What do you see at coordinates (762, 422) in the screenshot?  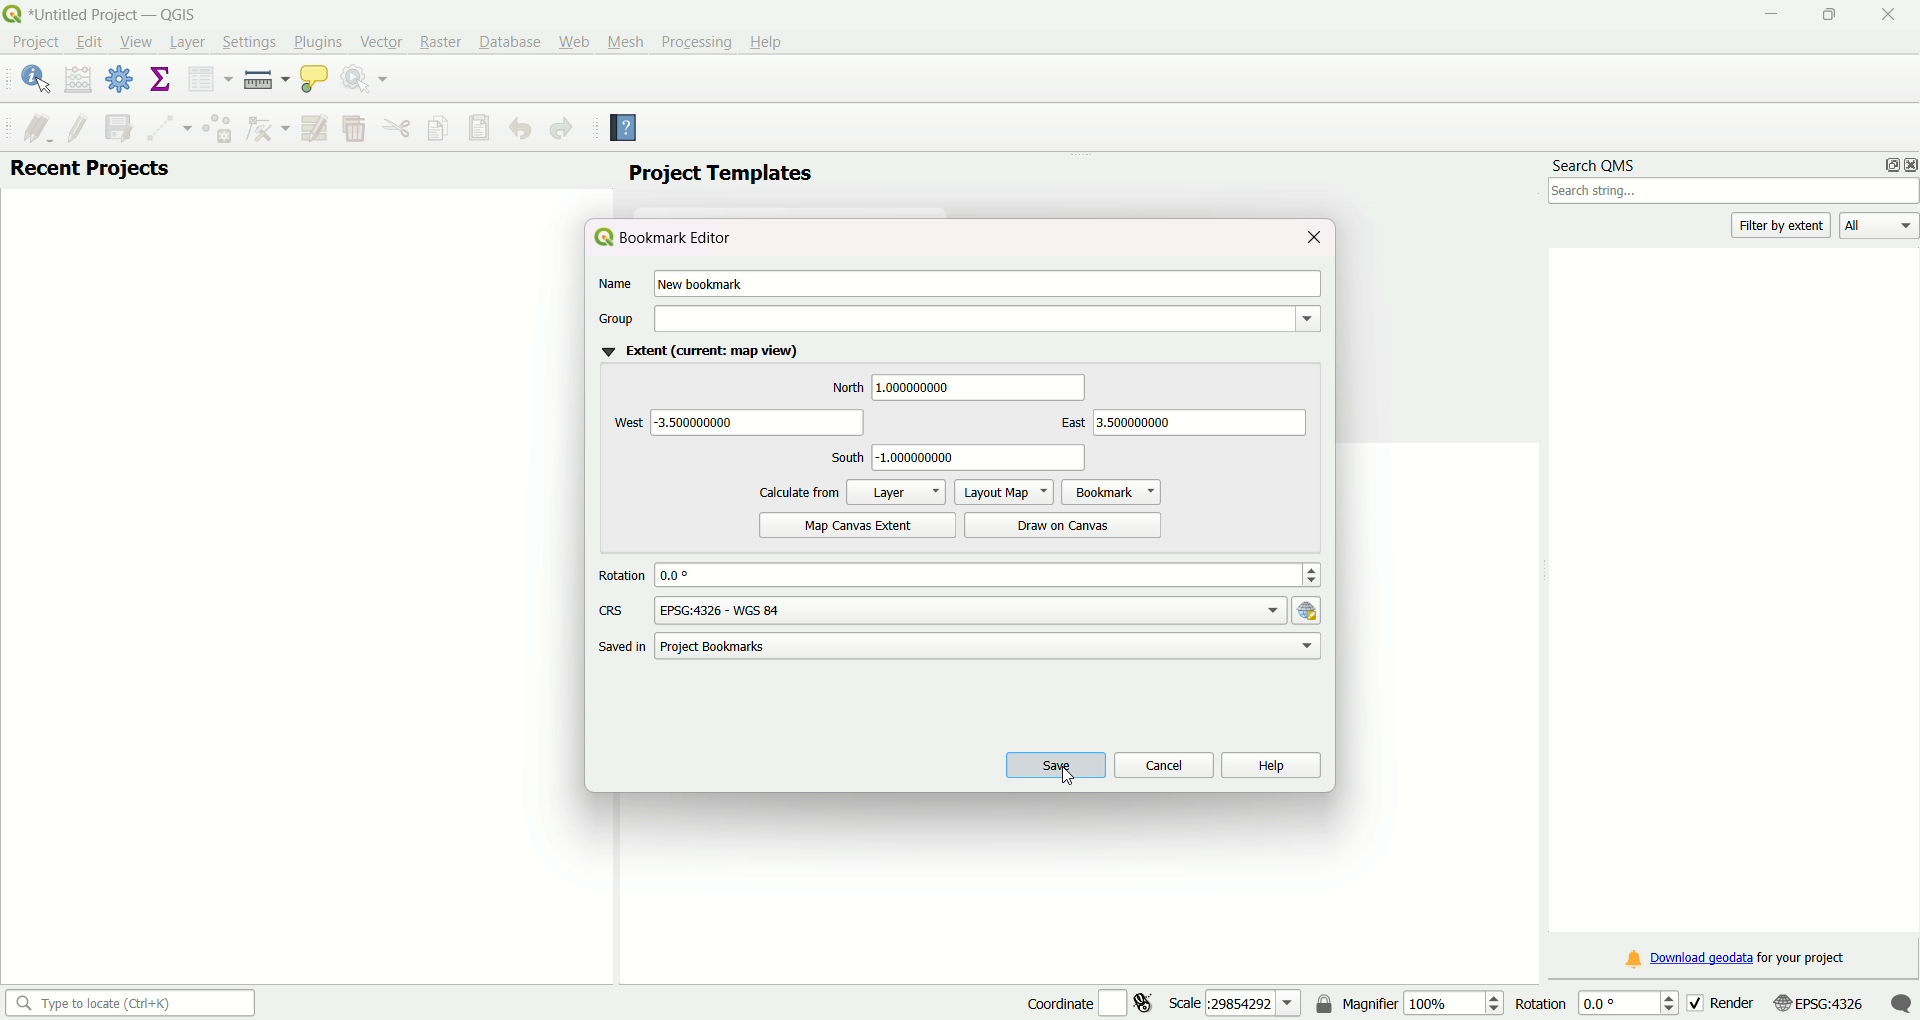 I see `text box` at bounding box center [762, 422].